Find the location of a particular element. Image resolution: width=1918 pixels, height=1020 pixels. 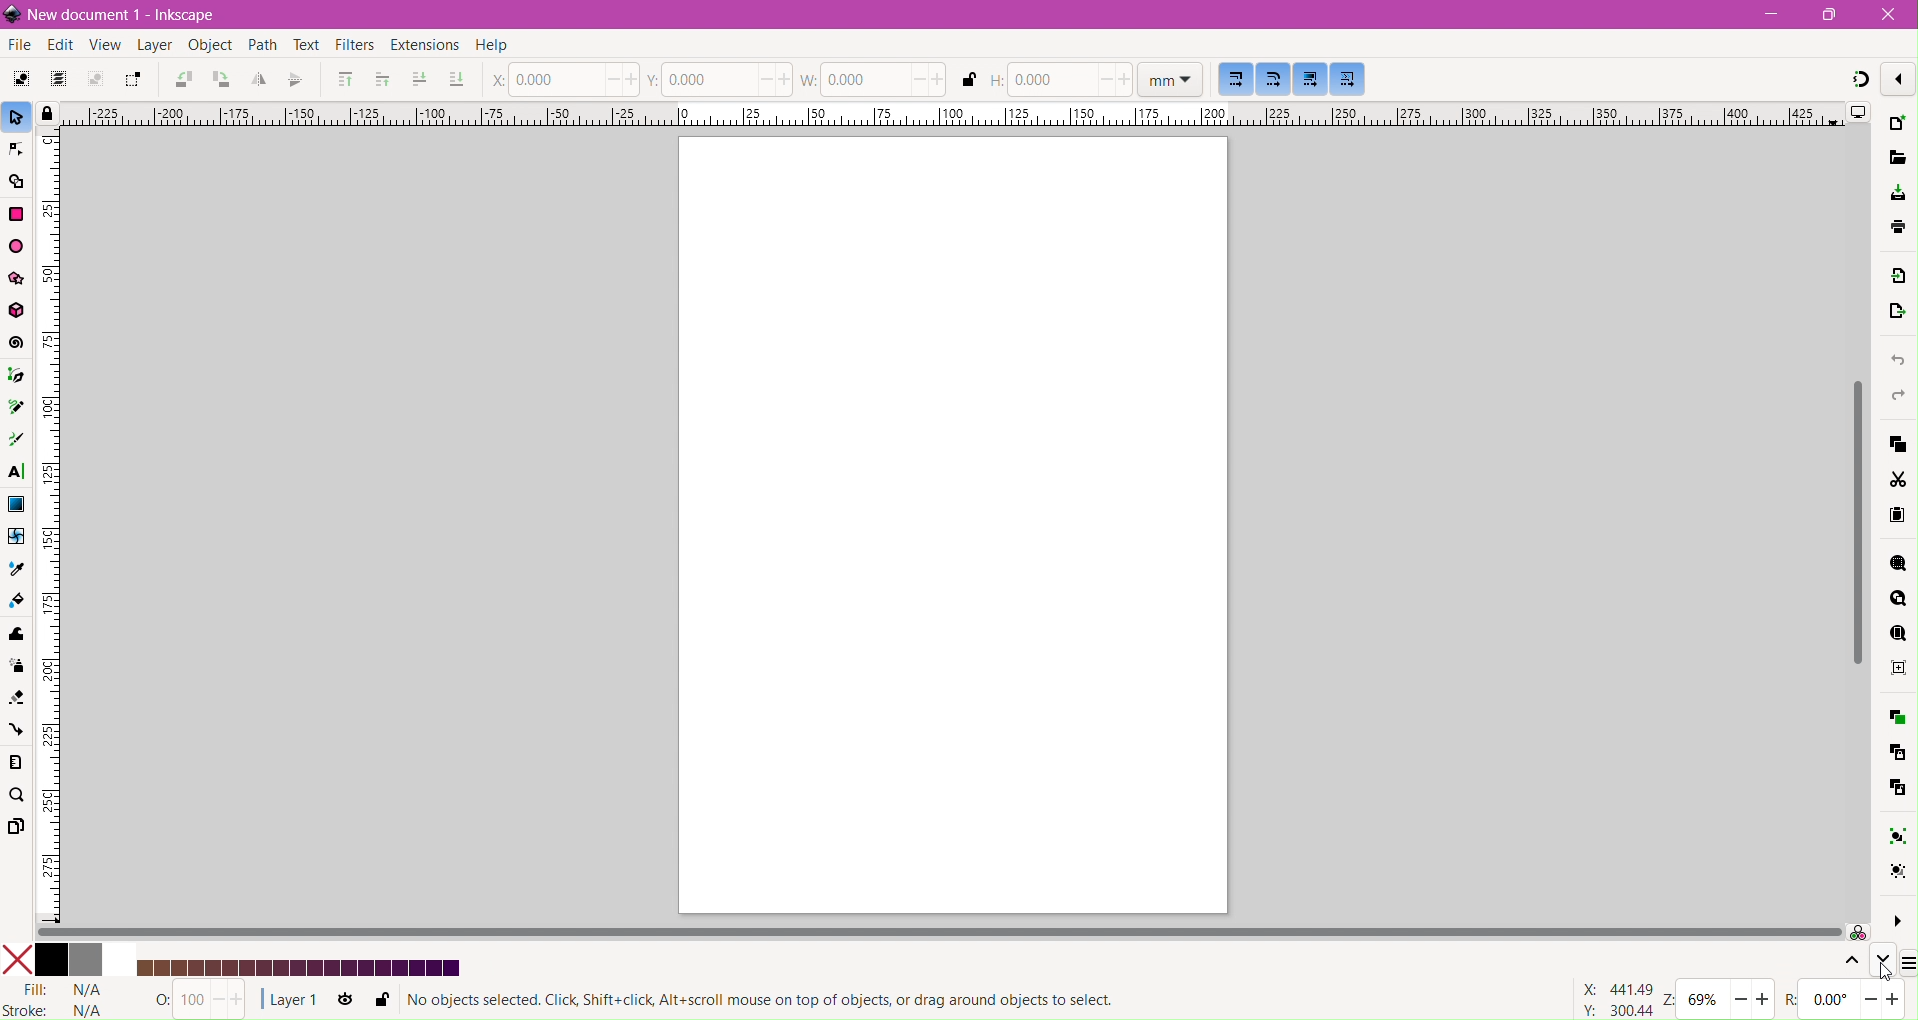

Set Ruler dimension is located at coordinates (1170, 79).